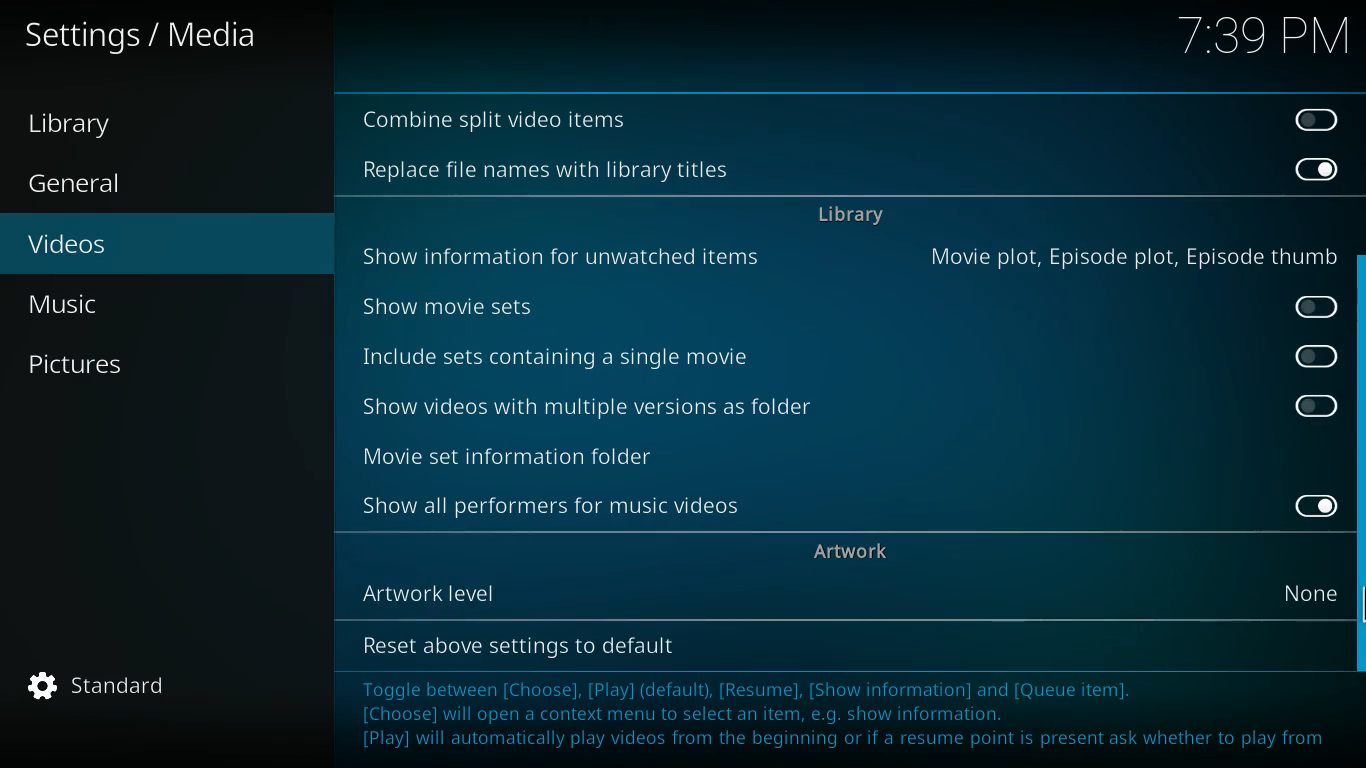 The height and width of the screenshot is (768, 1366). What do you see at coordinates (498, 121) in the screenshot?
I see `combine split video items` at bounding box center [498, 121].